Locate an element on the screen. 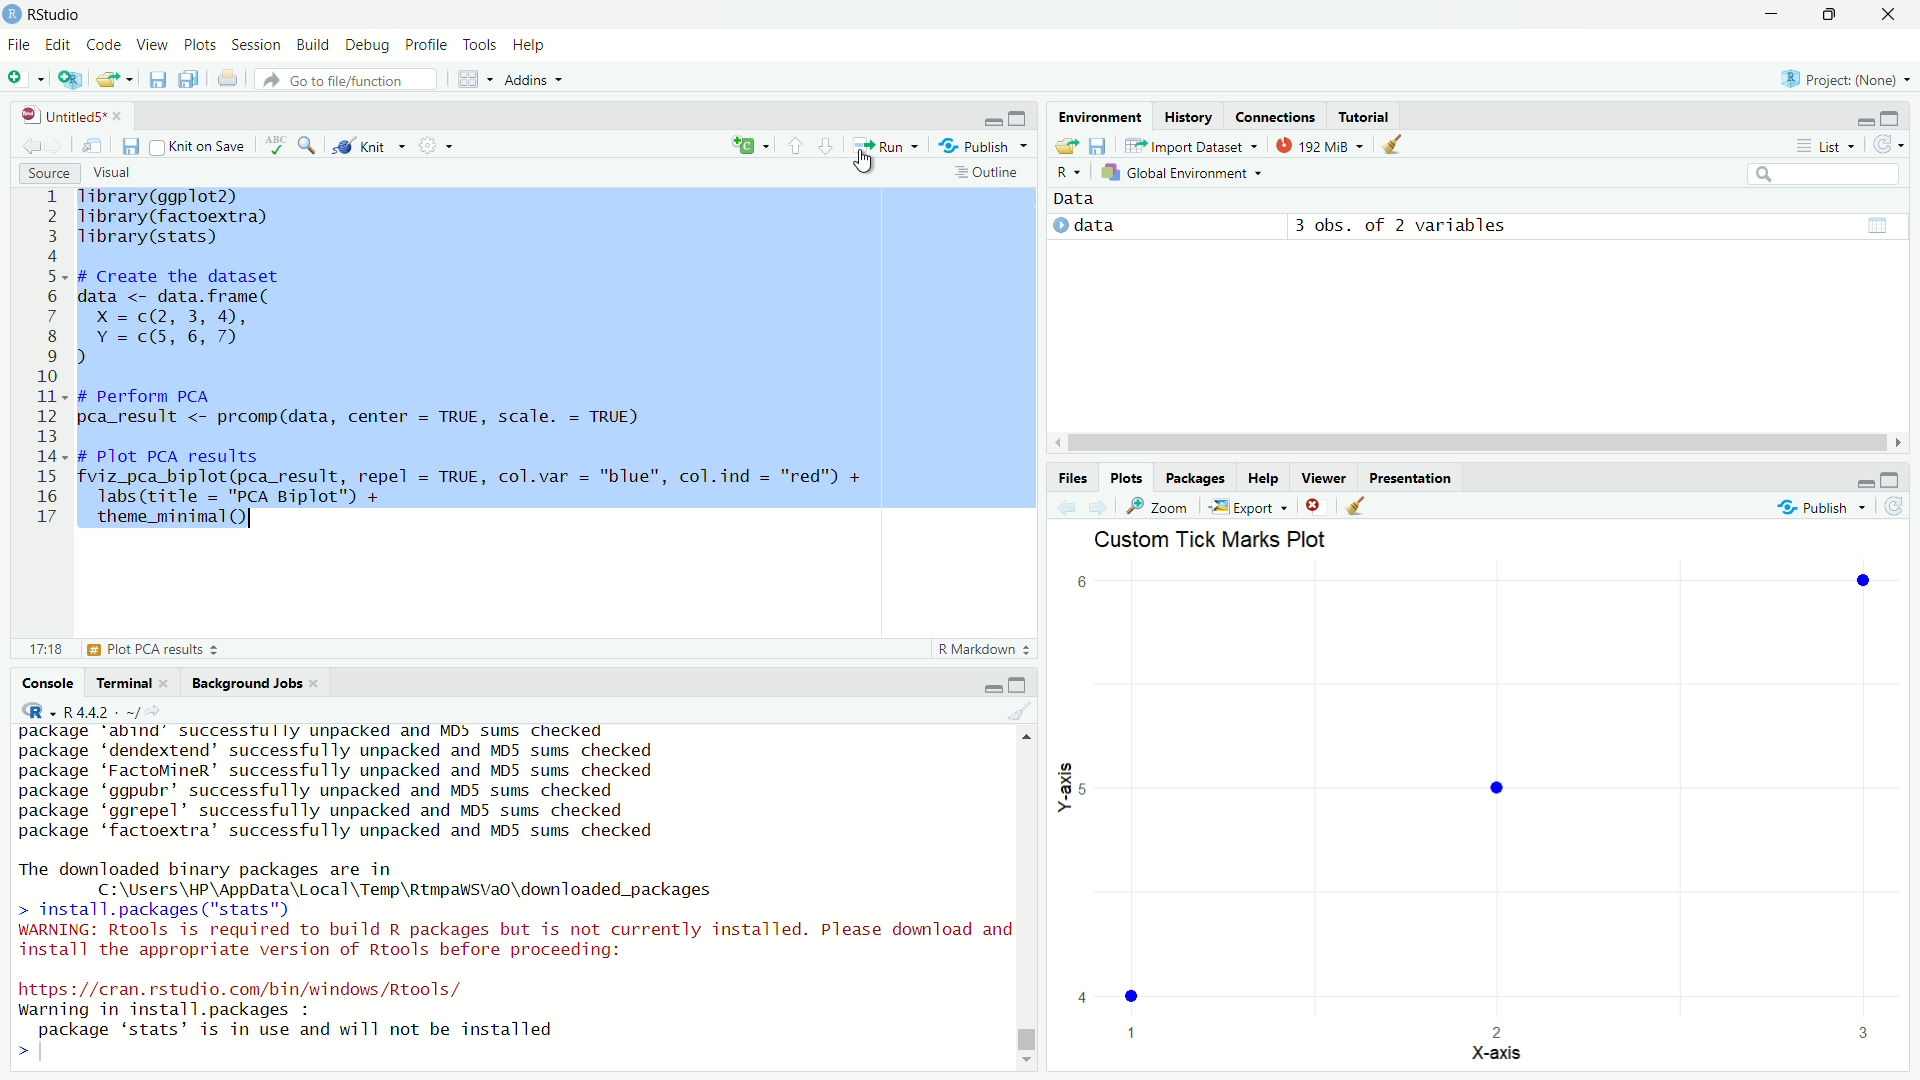 The width and height of the screenshot is (1920, 1080). plots is located at coordinates (201, 46).